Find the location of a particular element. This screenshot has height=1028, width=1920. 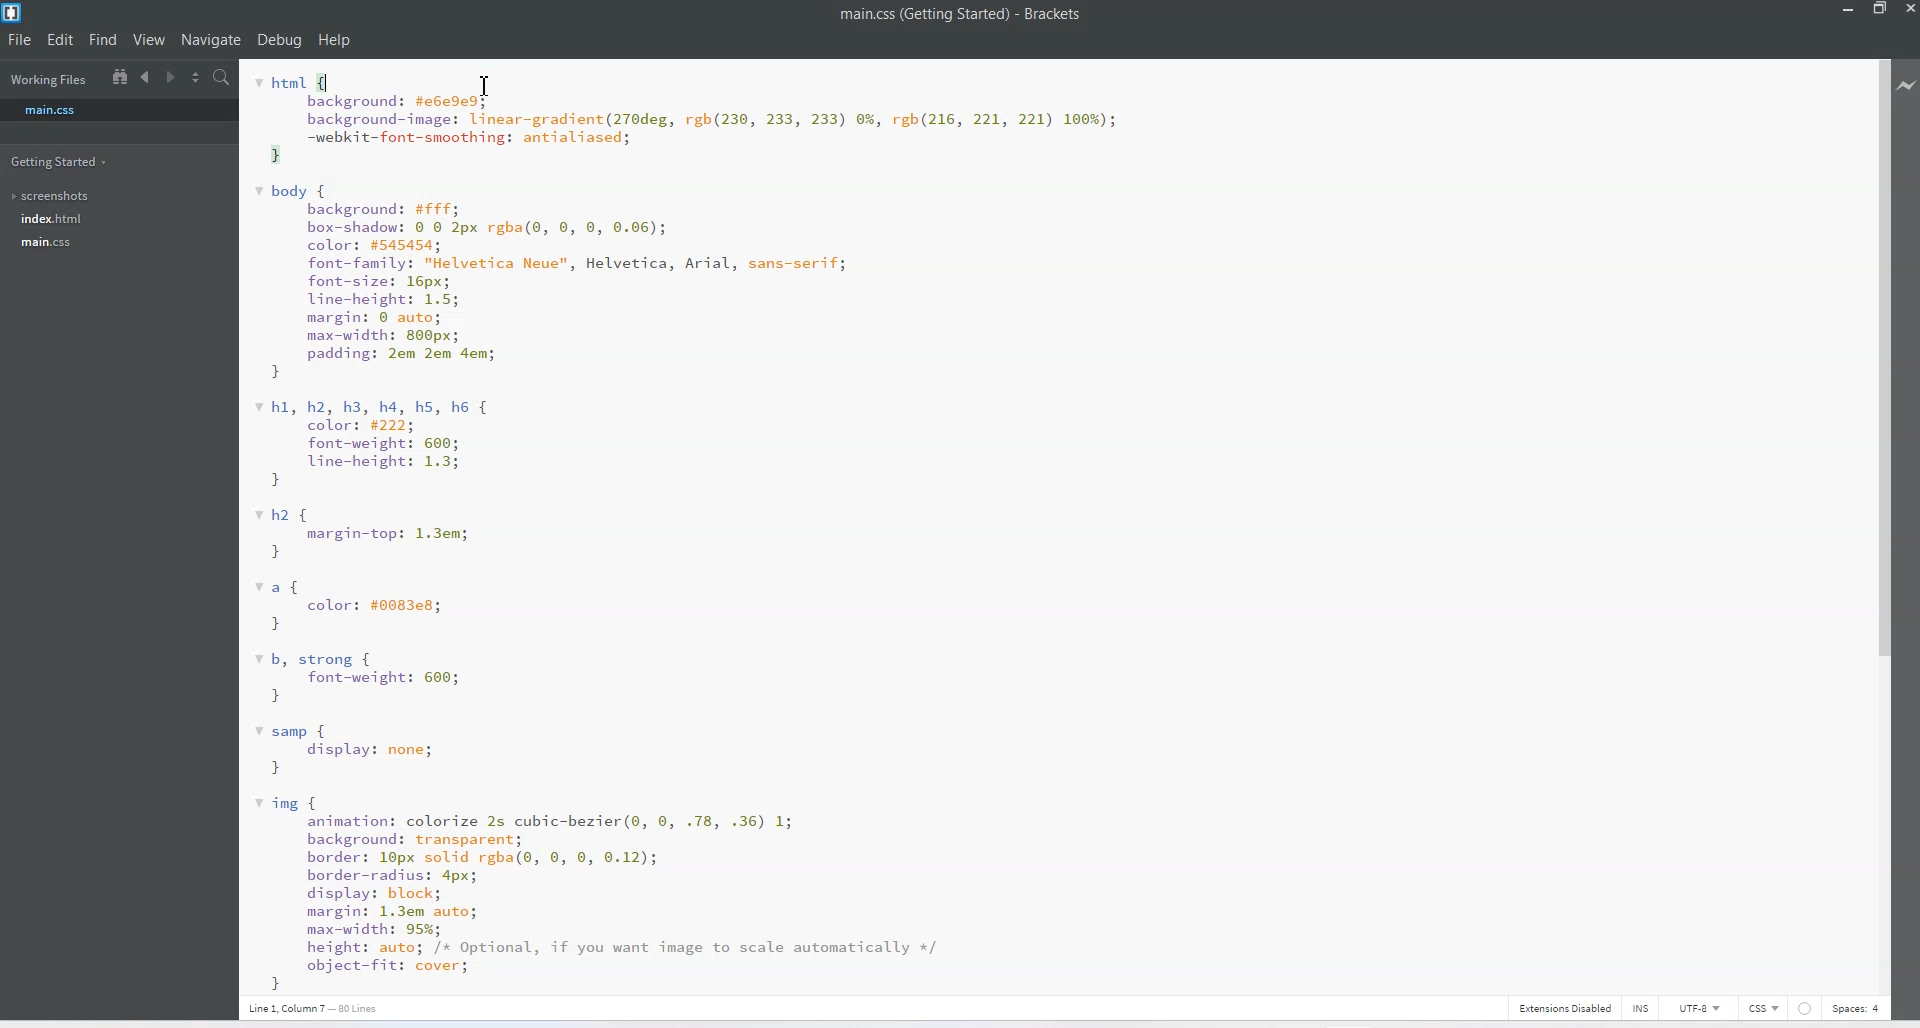

UTF-8 is located at coordinates (1698, 1008).